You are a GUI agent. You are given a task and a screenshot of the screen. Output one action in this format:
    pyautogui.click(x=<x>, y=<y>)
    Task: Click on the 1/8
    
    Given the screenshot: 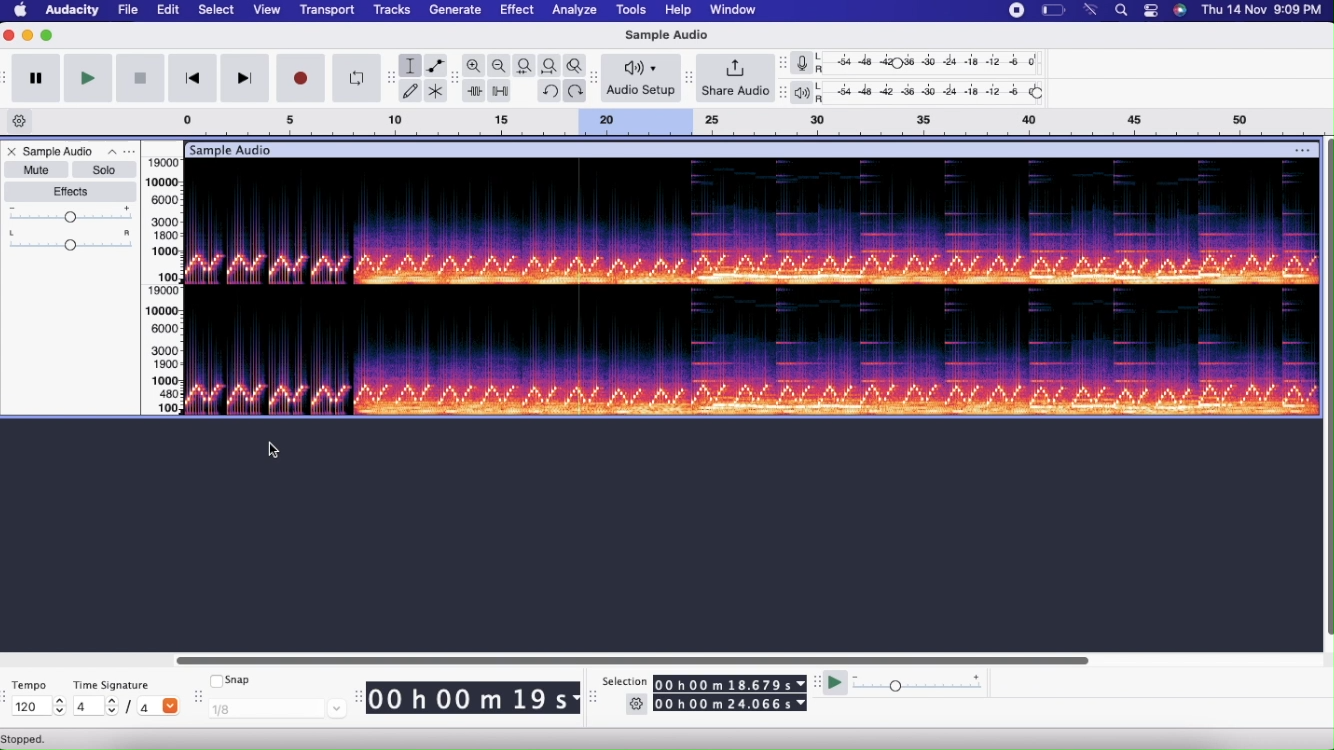 What is the action you would take?
    pyautogui.click(x=284, y=709)
    